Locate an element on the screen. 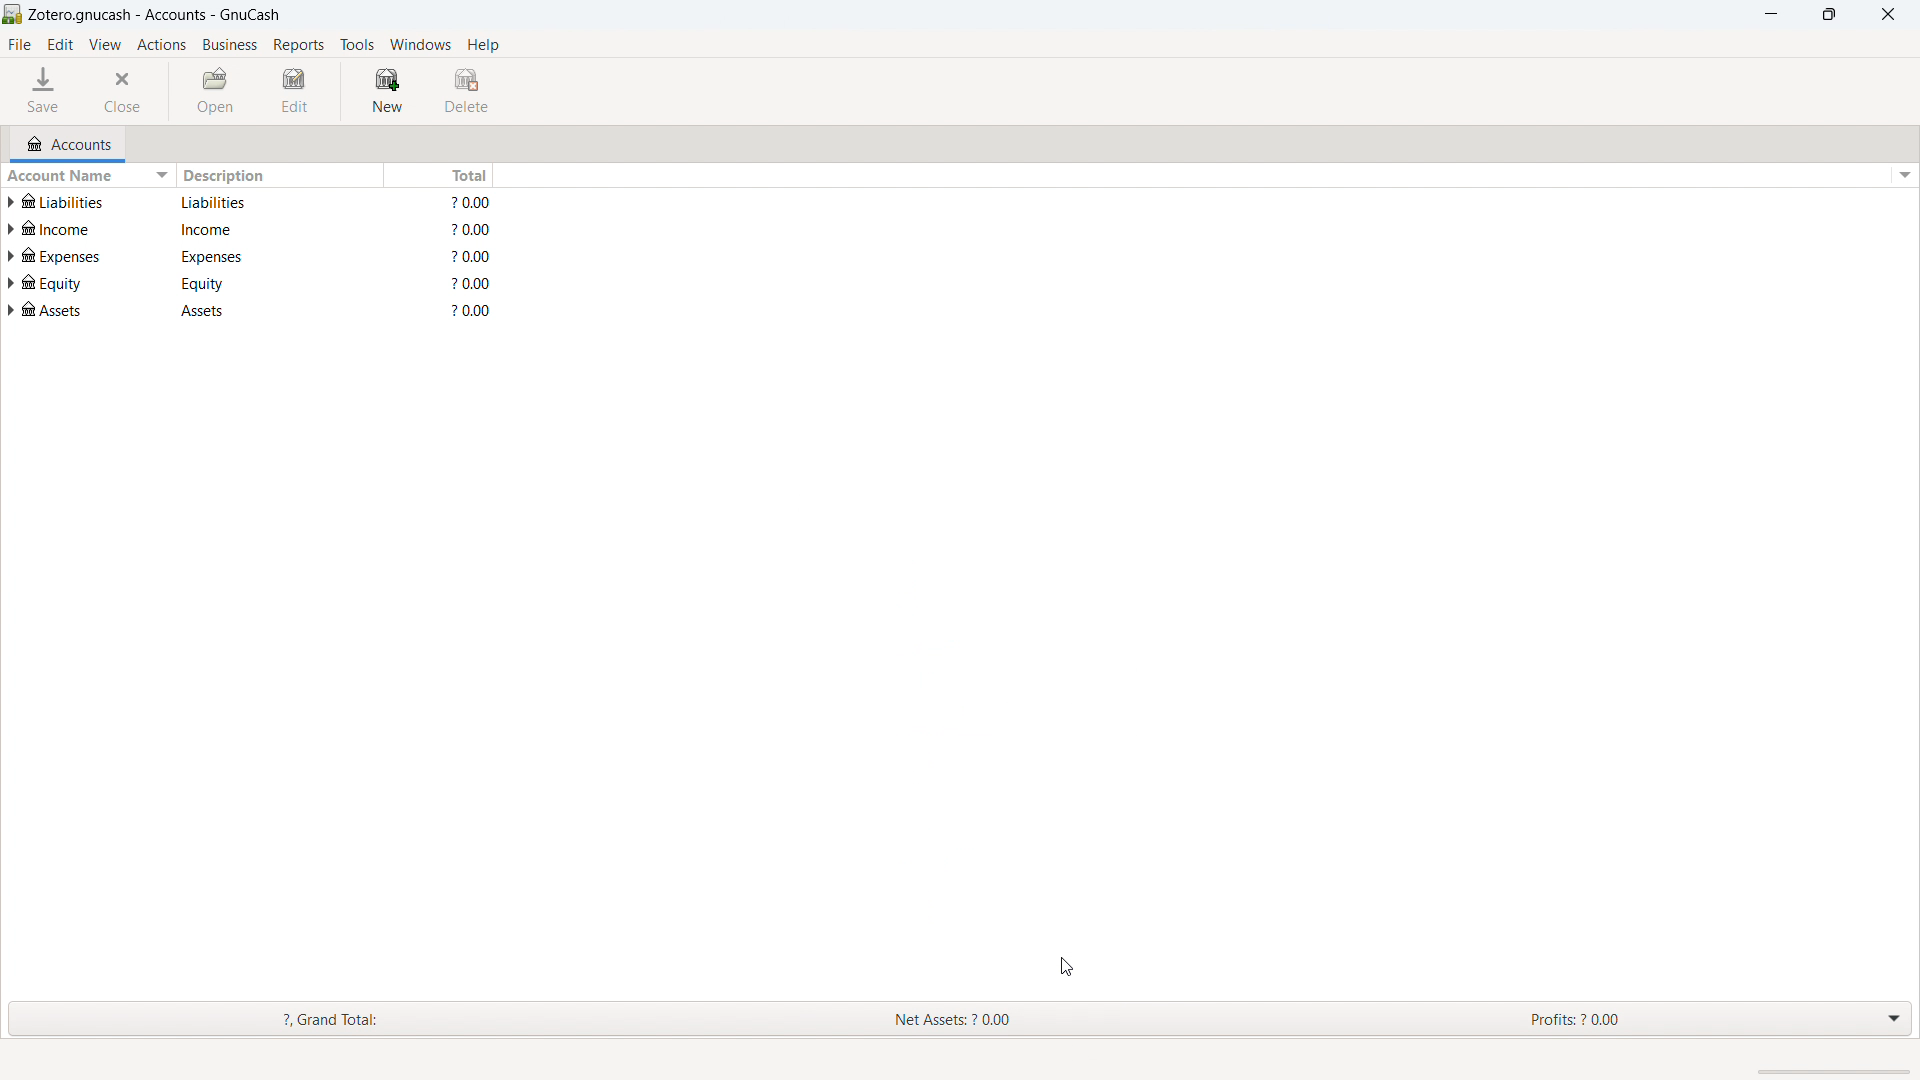  total is located at coordinates (468, 206).